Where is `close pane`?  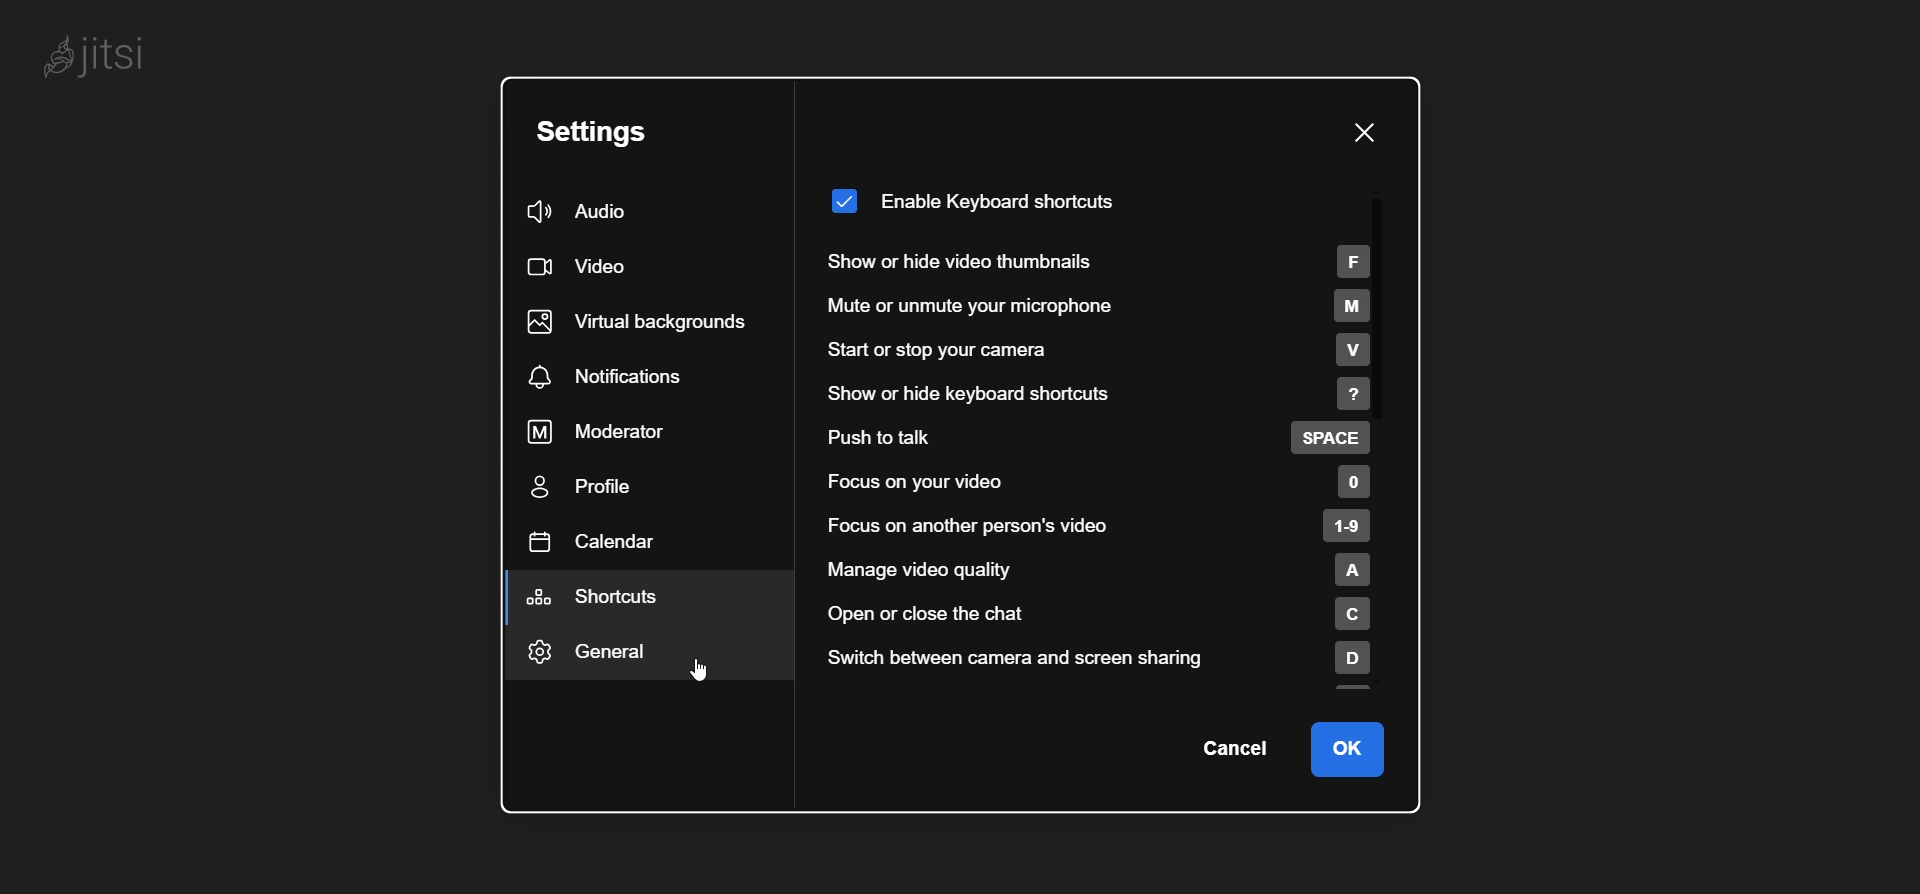
close pane is located at coordinates (1360, 135).